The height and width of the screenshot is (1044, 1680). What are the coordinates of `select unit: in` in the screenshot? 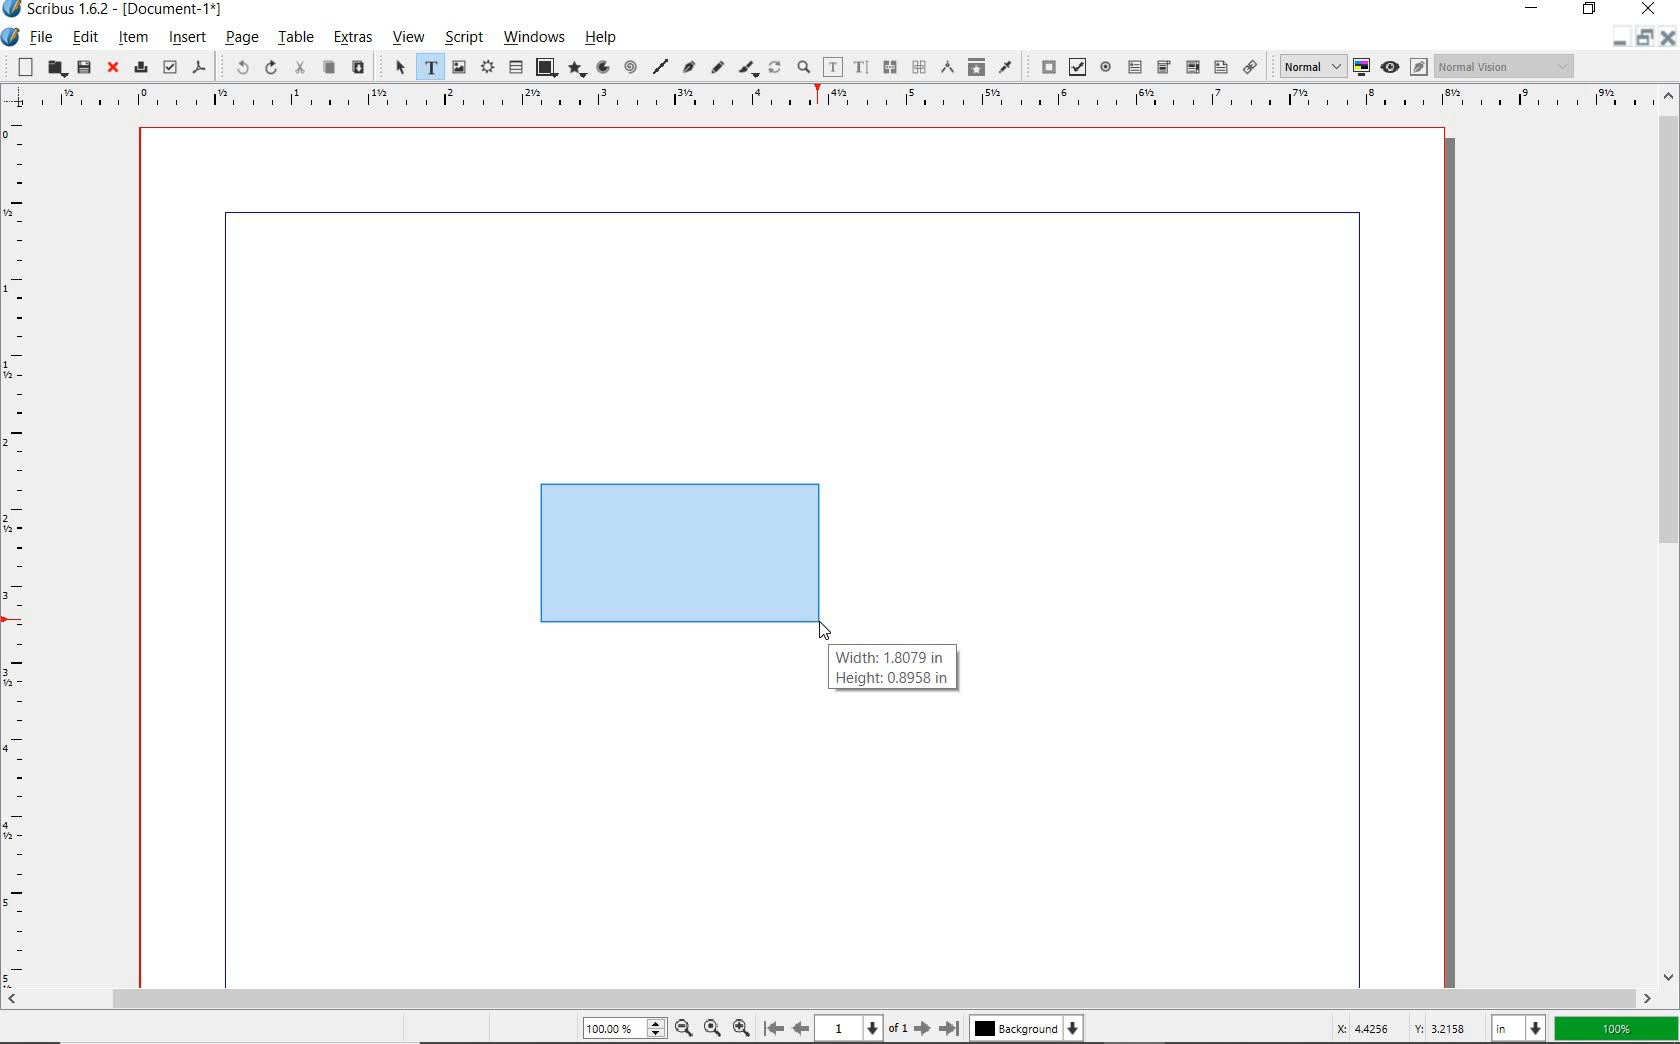 It's located at (1519, 1029).